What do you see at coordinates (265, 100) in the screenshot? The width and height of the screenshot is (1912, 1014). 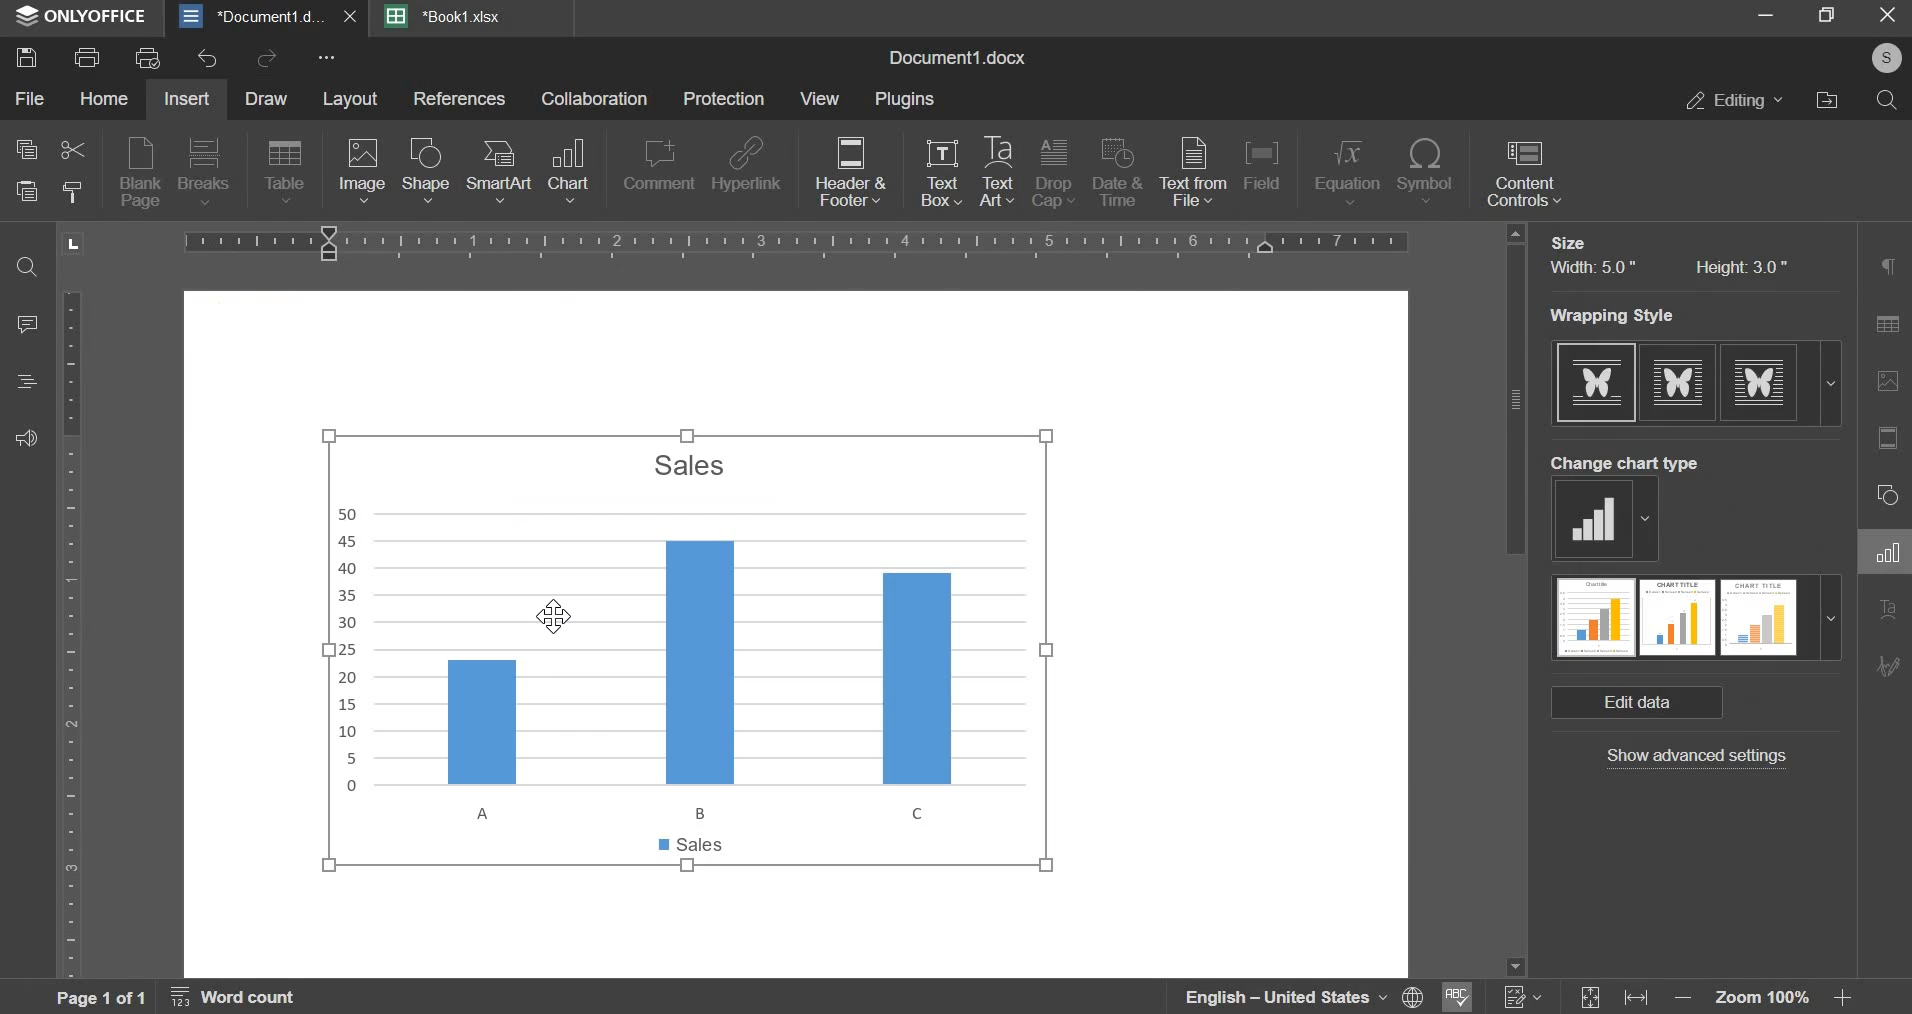 I see `draw` at bounding box center [265, 100].